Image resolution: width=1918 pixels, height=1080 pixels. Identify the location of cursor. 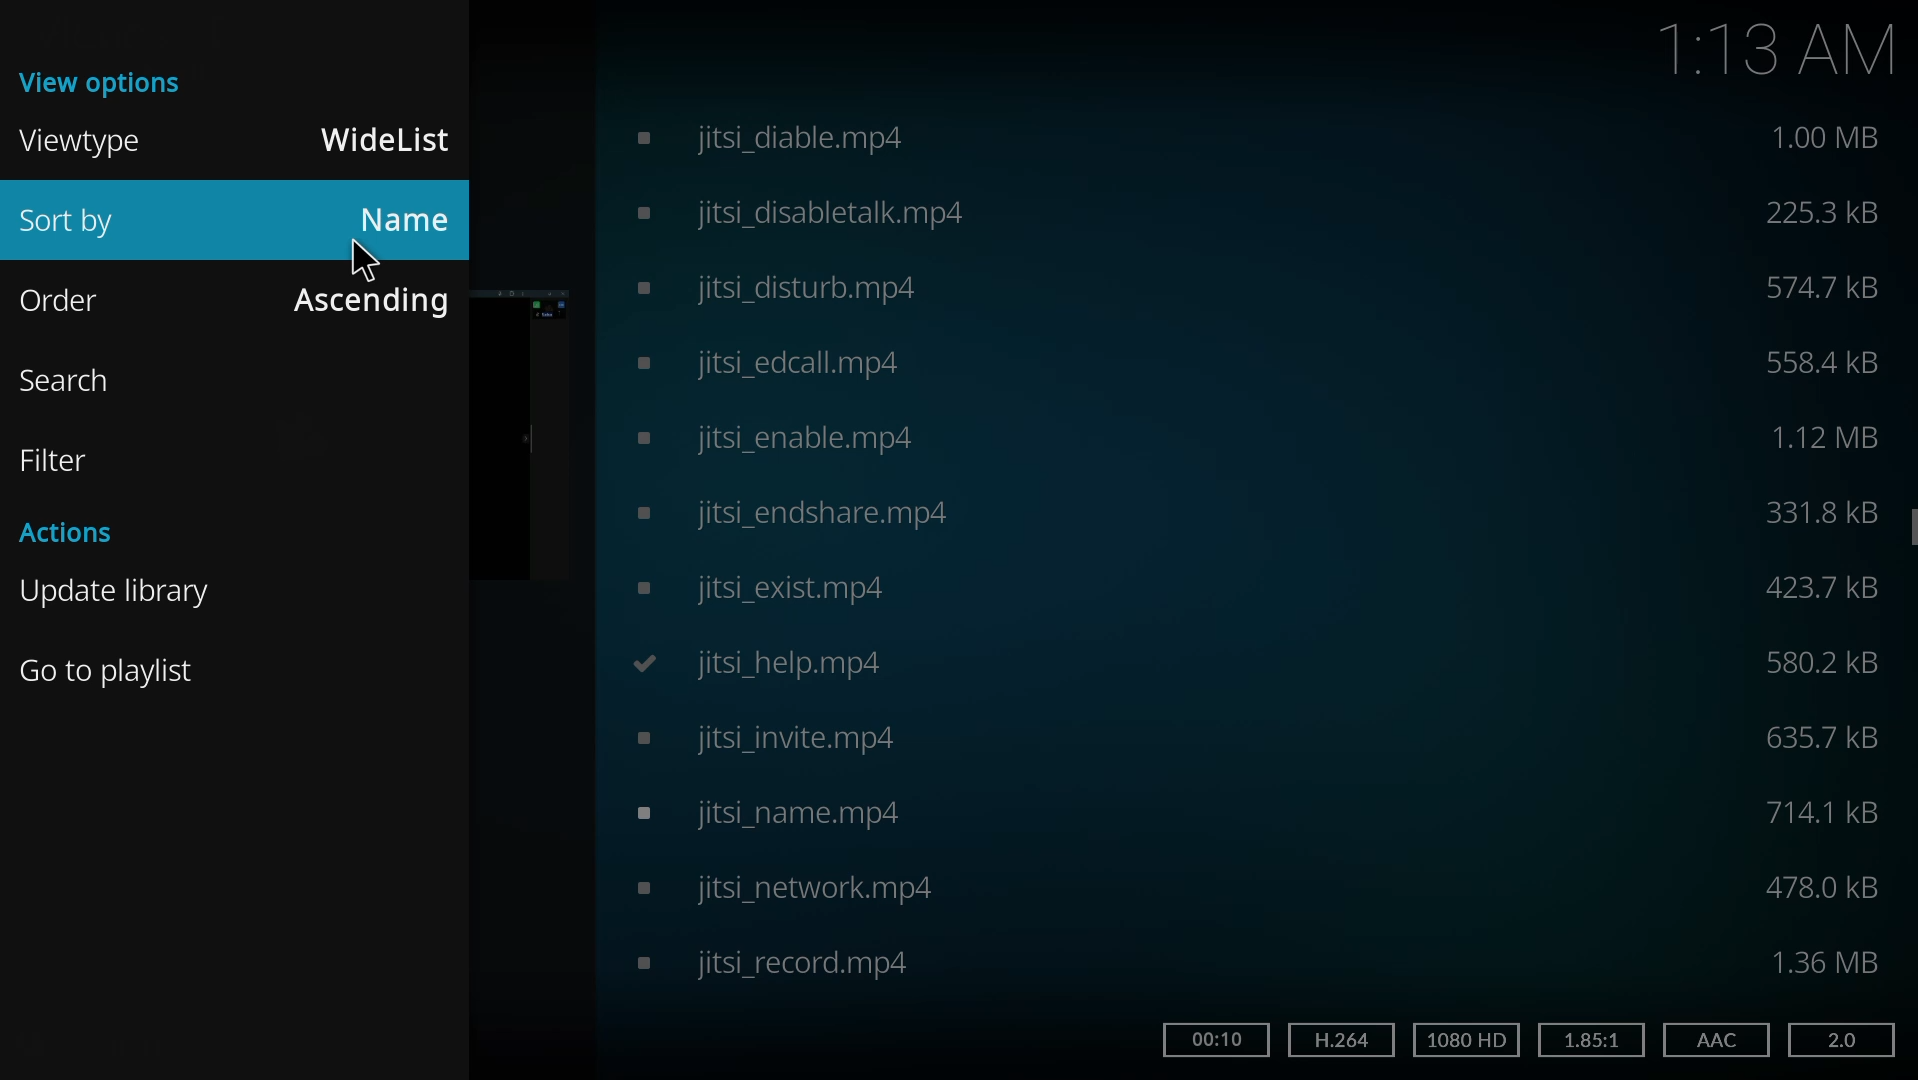
(363, 258).